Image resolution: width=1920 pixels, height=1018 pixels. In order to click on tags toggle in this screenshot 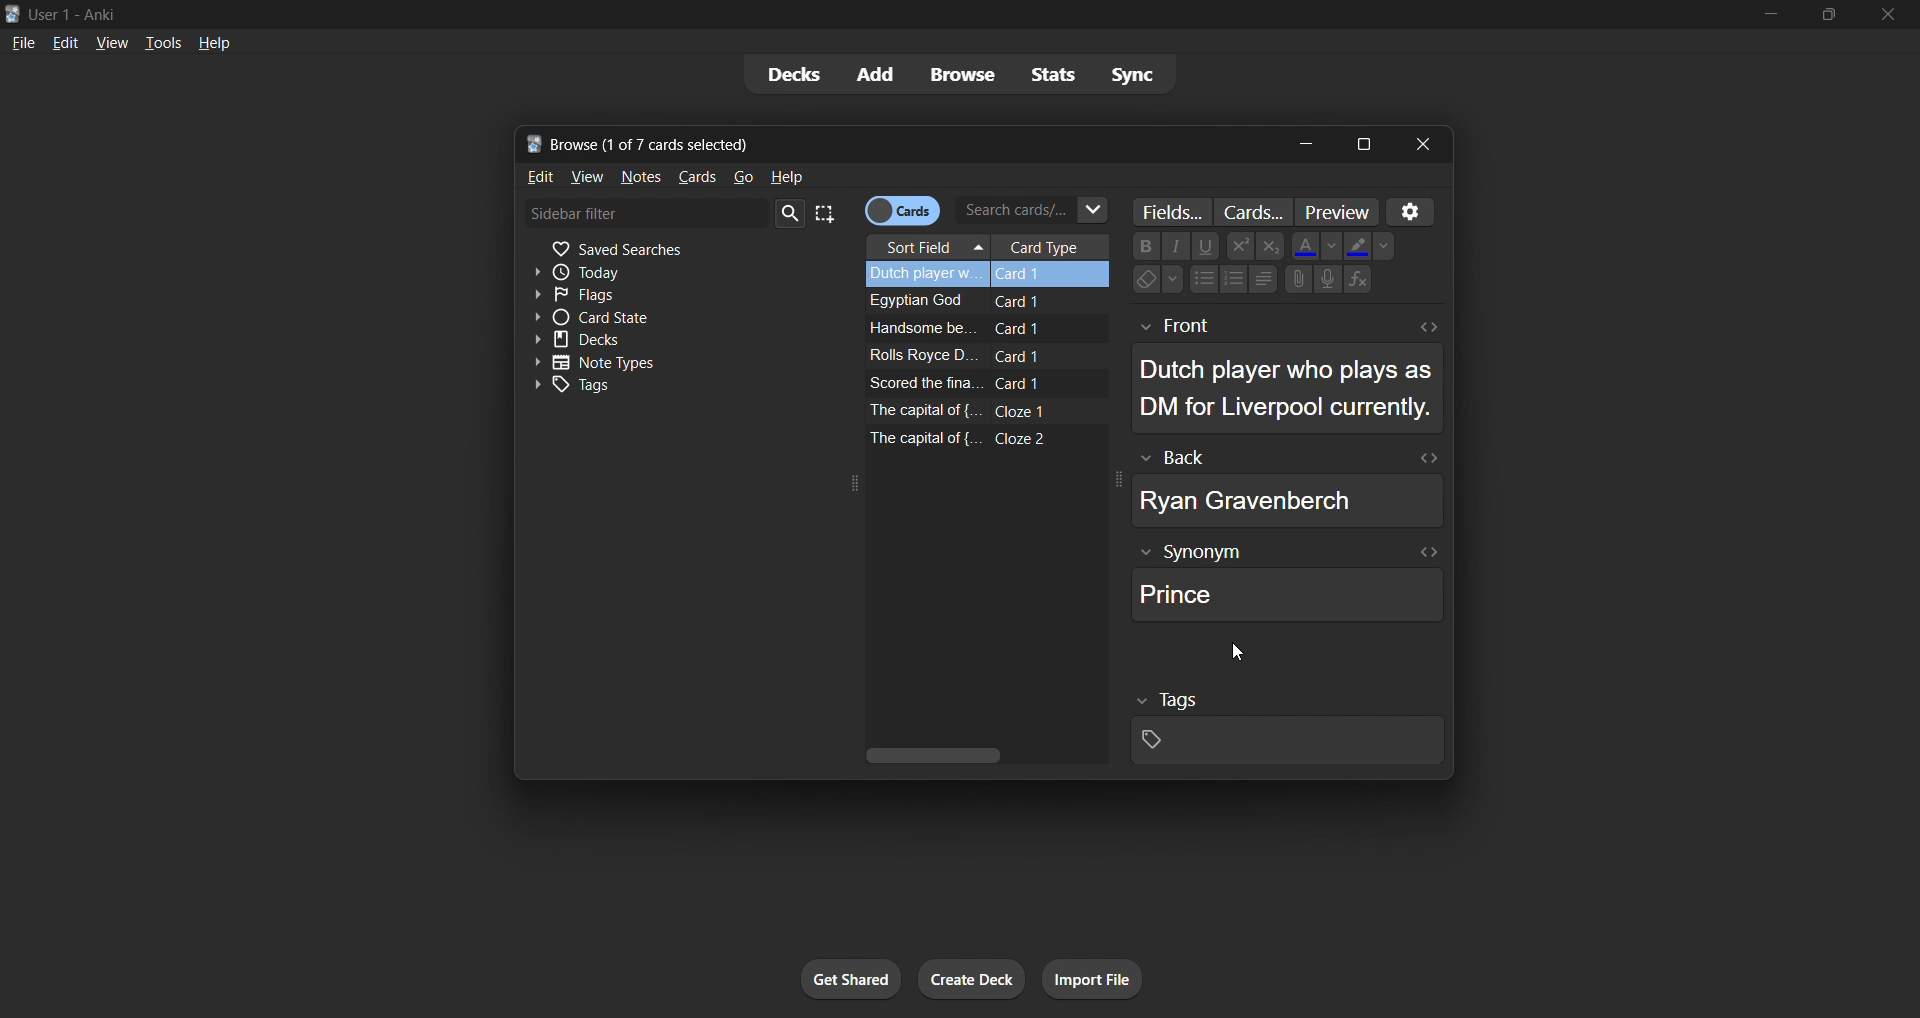, I will do `click(668, 397)`.